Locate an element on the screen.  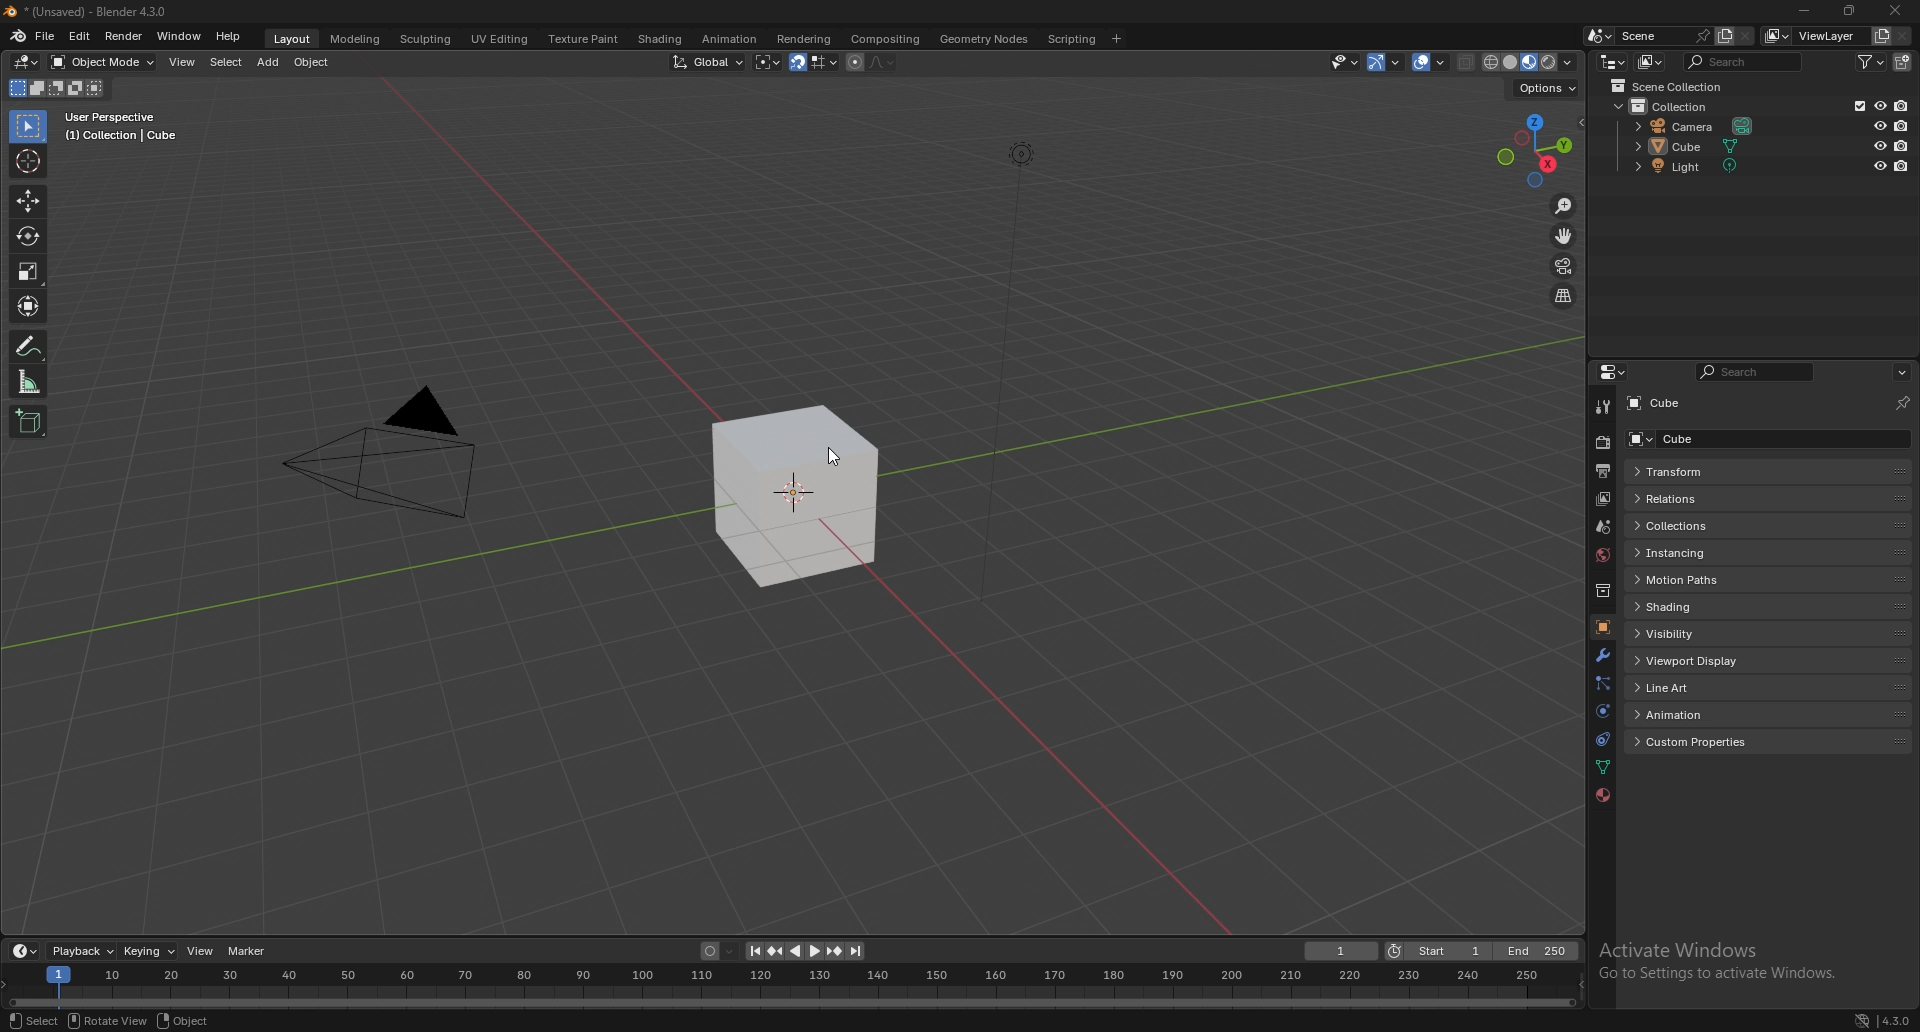
mode is located at coordinates (54, 91).